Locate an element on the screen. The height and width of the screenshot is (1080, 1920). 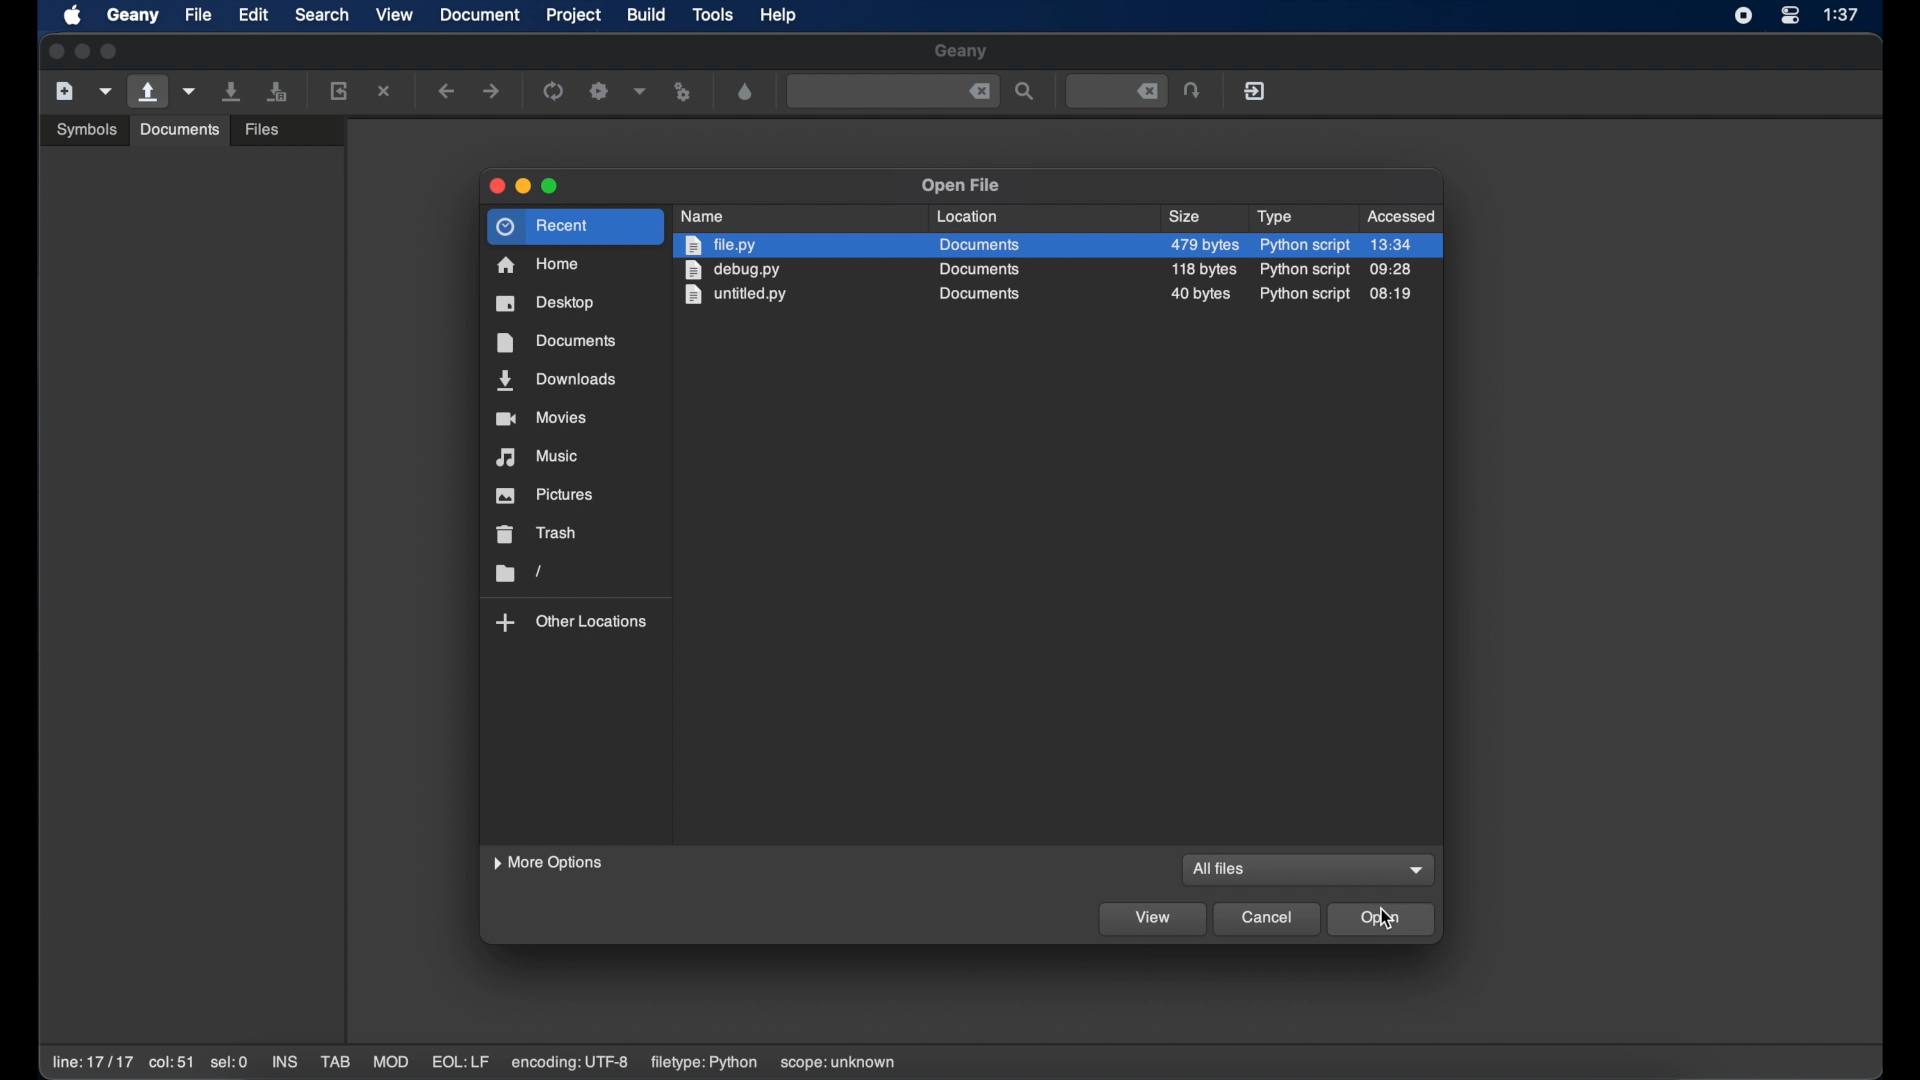
filetype: python is located at coordinates (702, 1063).